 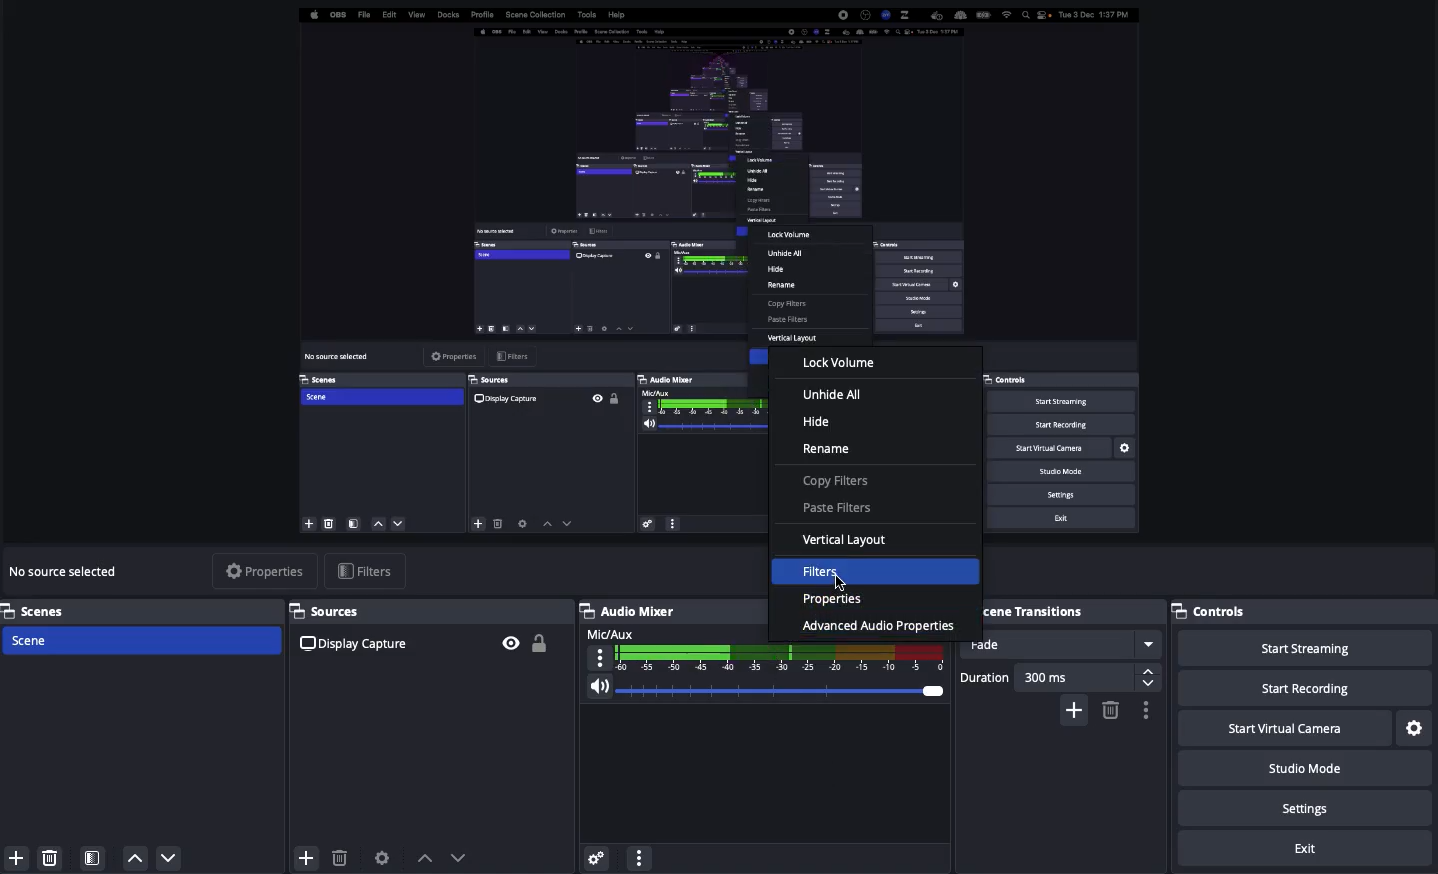 What do you see at coordinates (857, 620) in the screenshot?
I see `Advanced audio properties` at bounding box center [857, 620].